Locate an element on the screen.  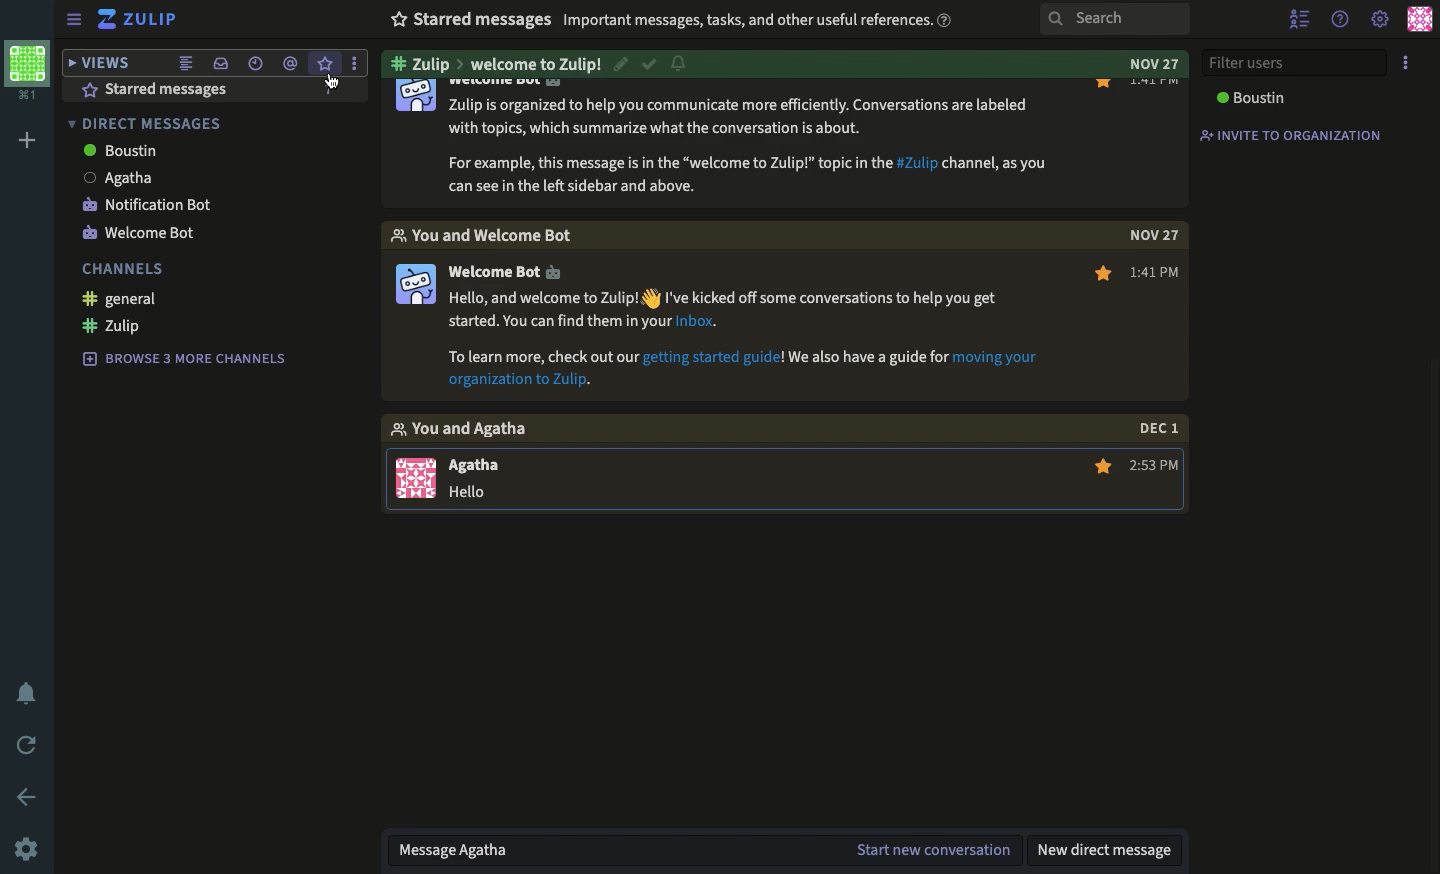
browse 3 more channels  is located at coordinates (179, 359).